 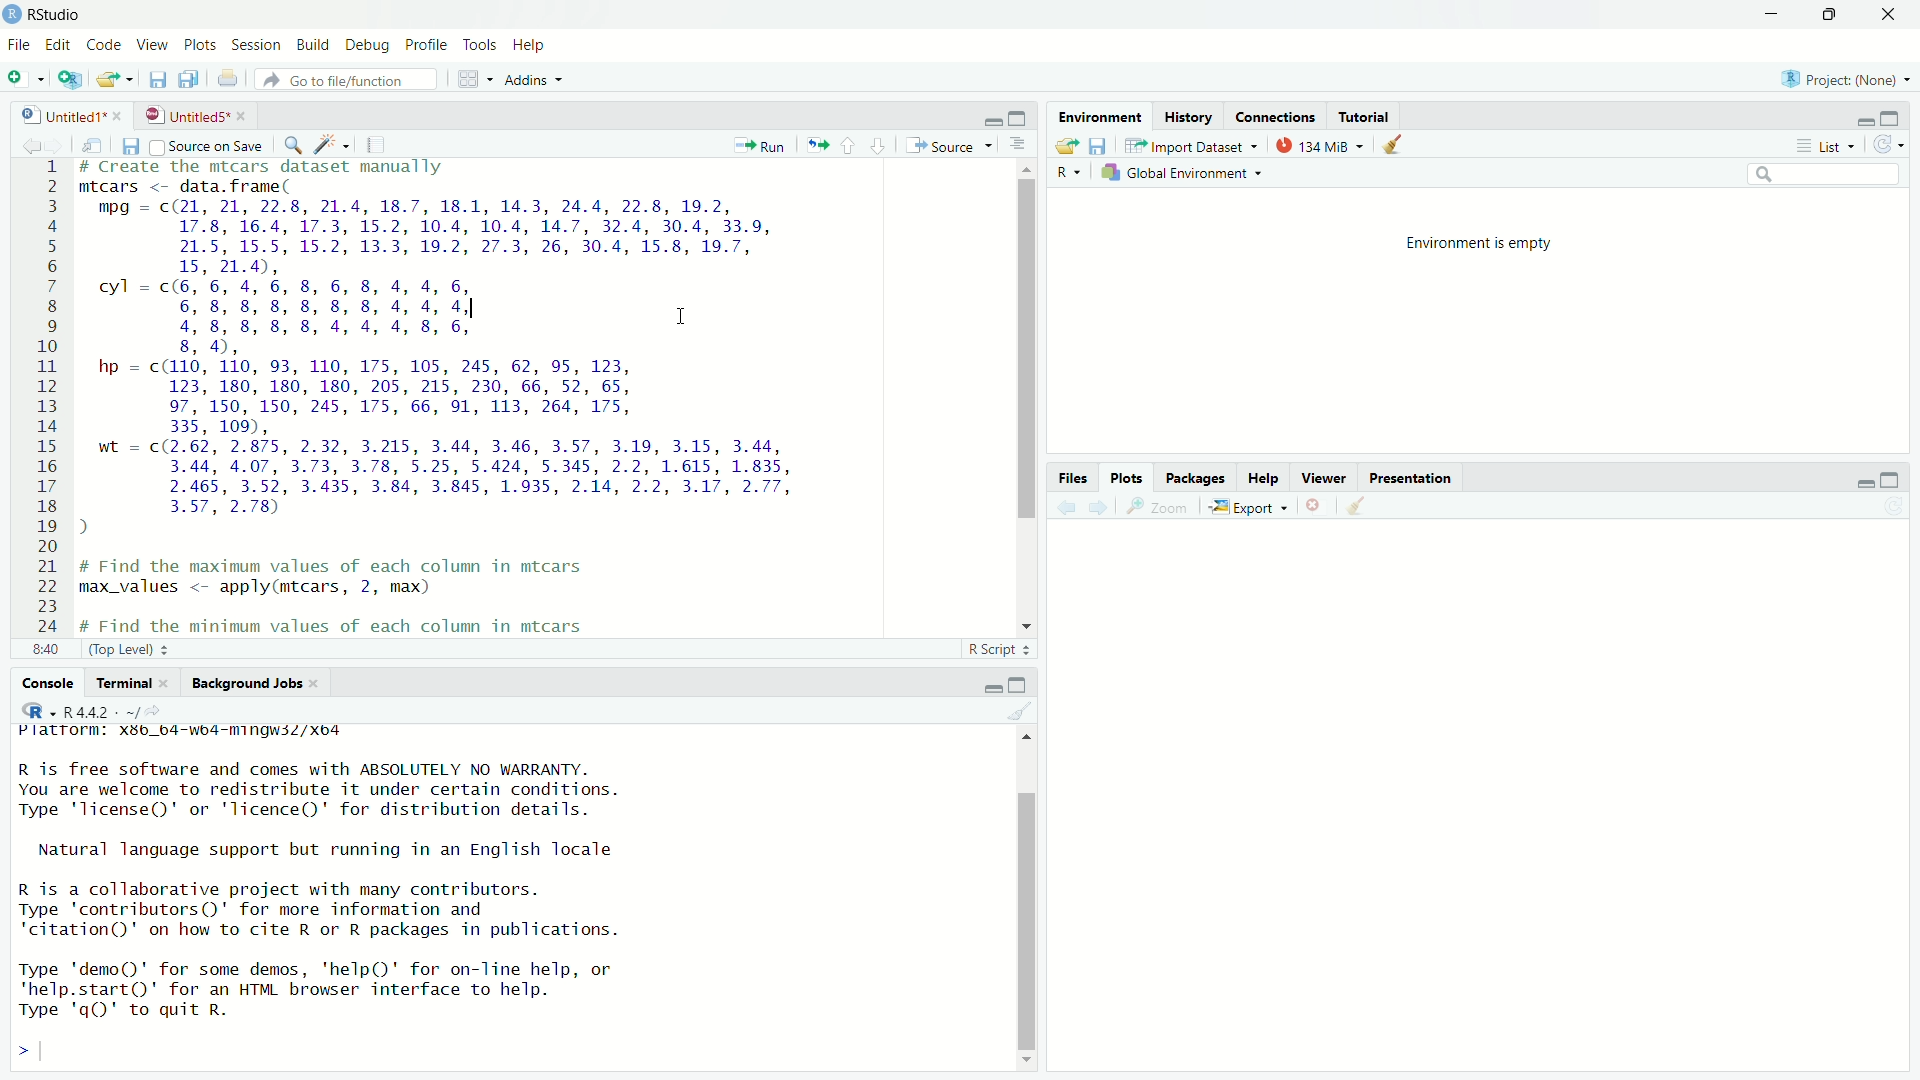 What do you see at coordinates (1257, 475) in the screenshot?
I see `Help` at bounding box center [1257, 475].